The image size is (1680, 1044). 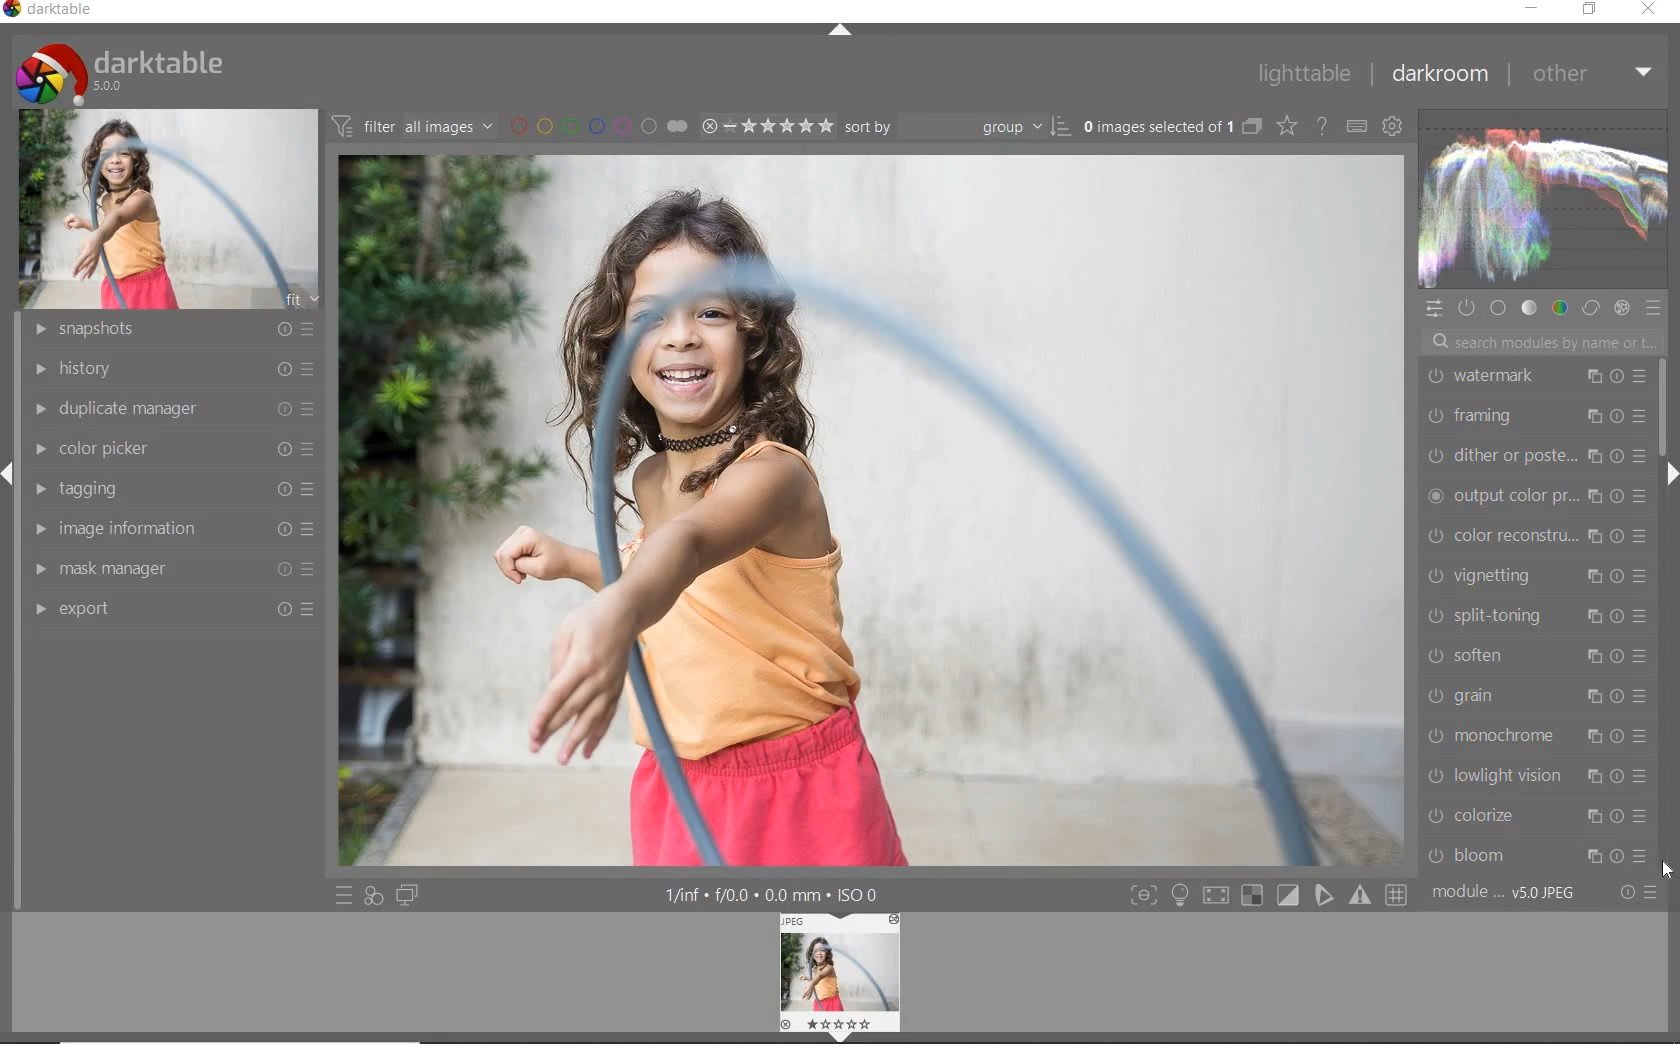 What do you see at coordinates (1443, 75) in the screenshot?
I see `darkroom` at bounding box center [1443, 75].